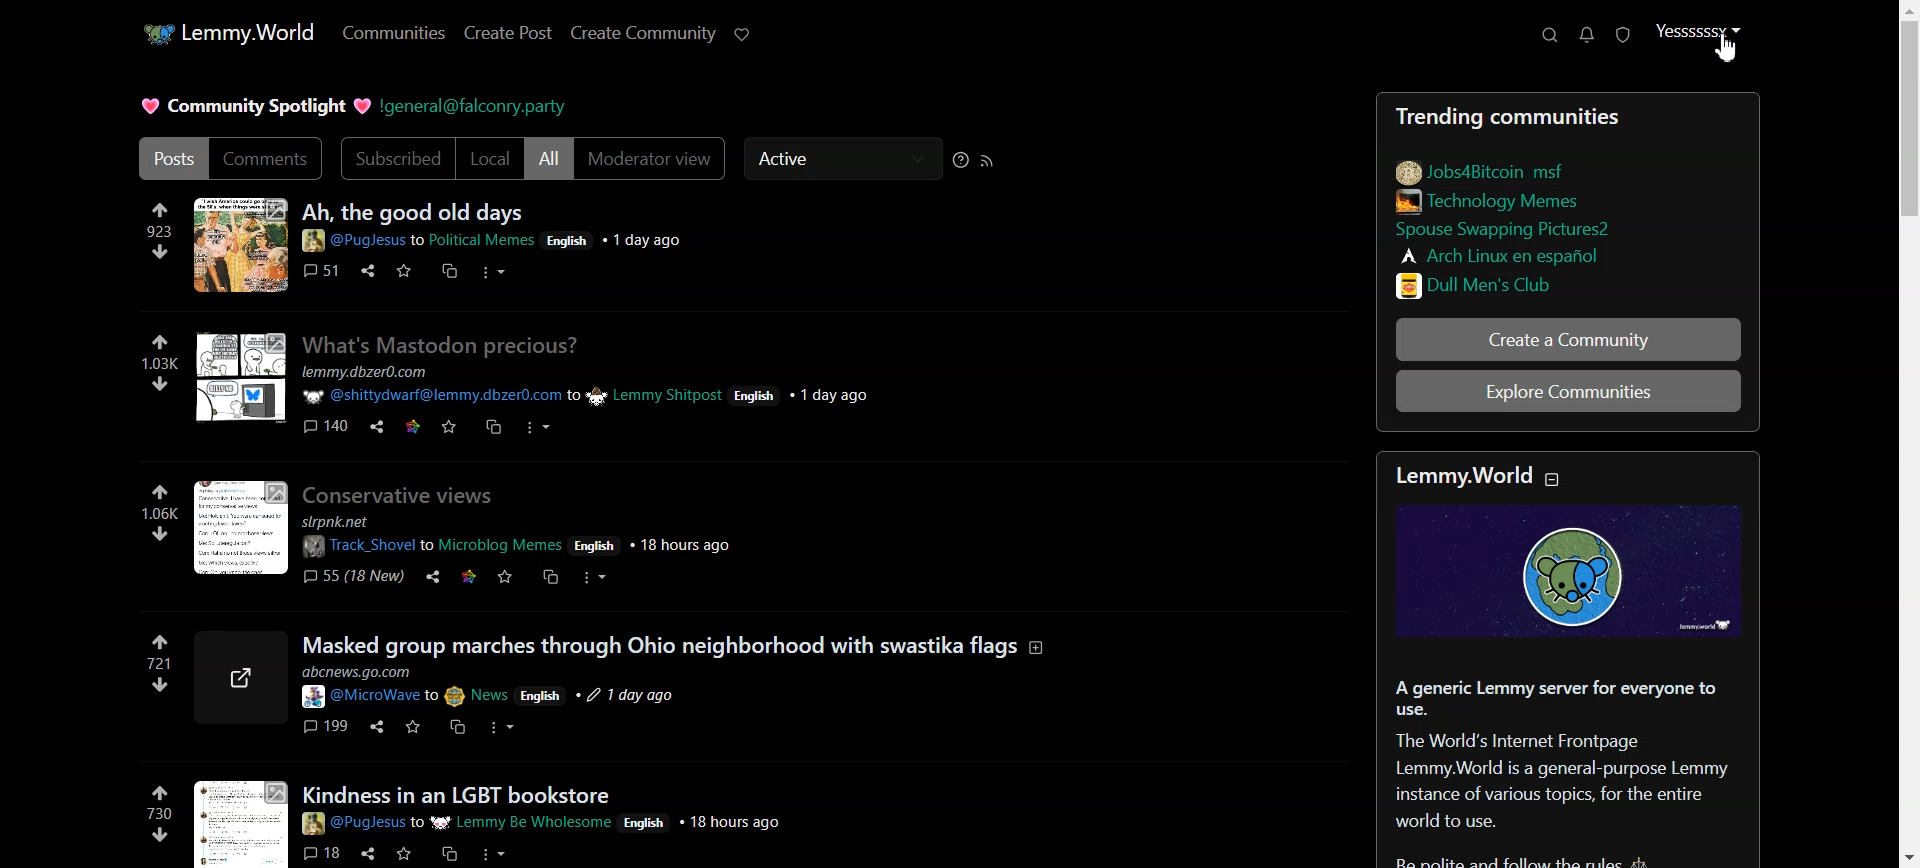  What do you see at coordinates (643, 34) in the screenshot?
I see `Create Community` at bounding box center [643, 34].